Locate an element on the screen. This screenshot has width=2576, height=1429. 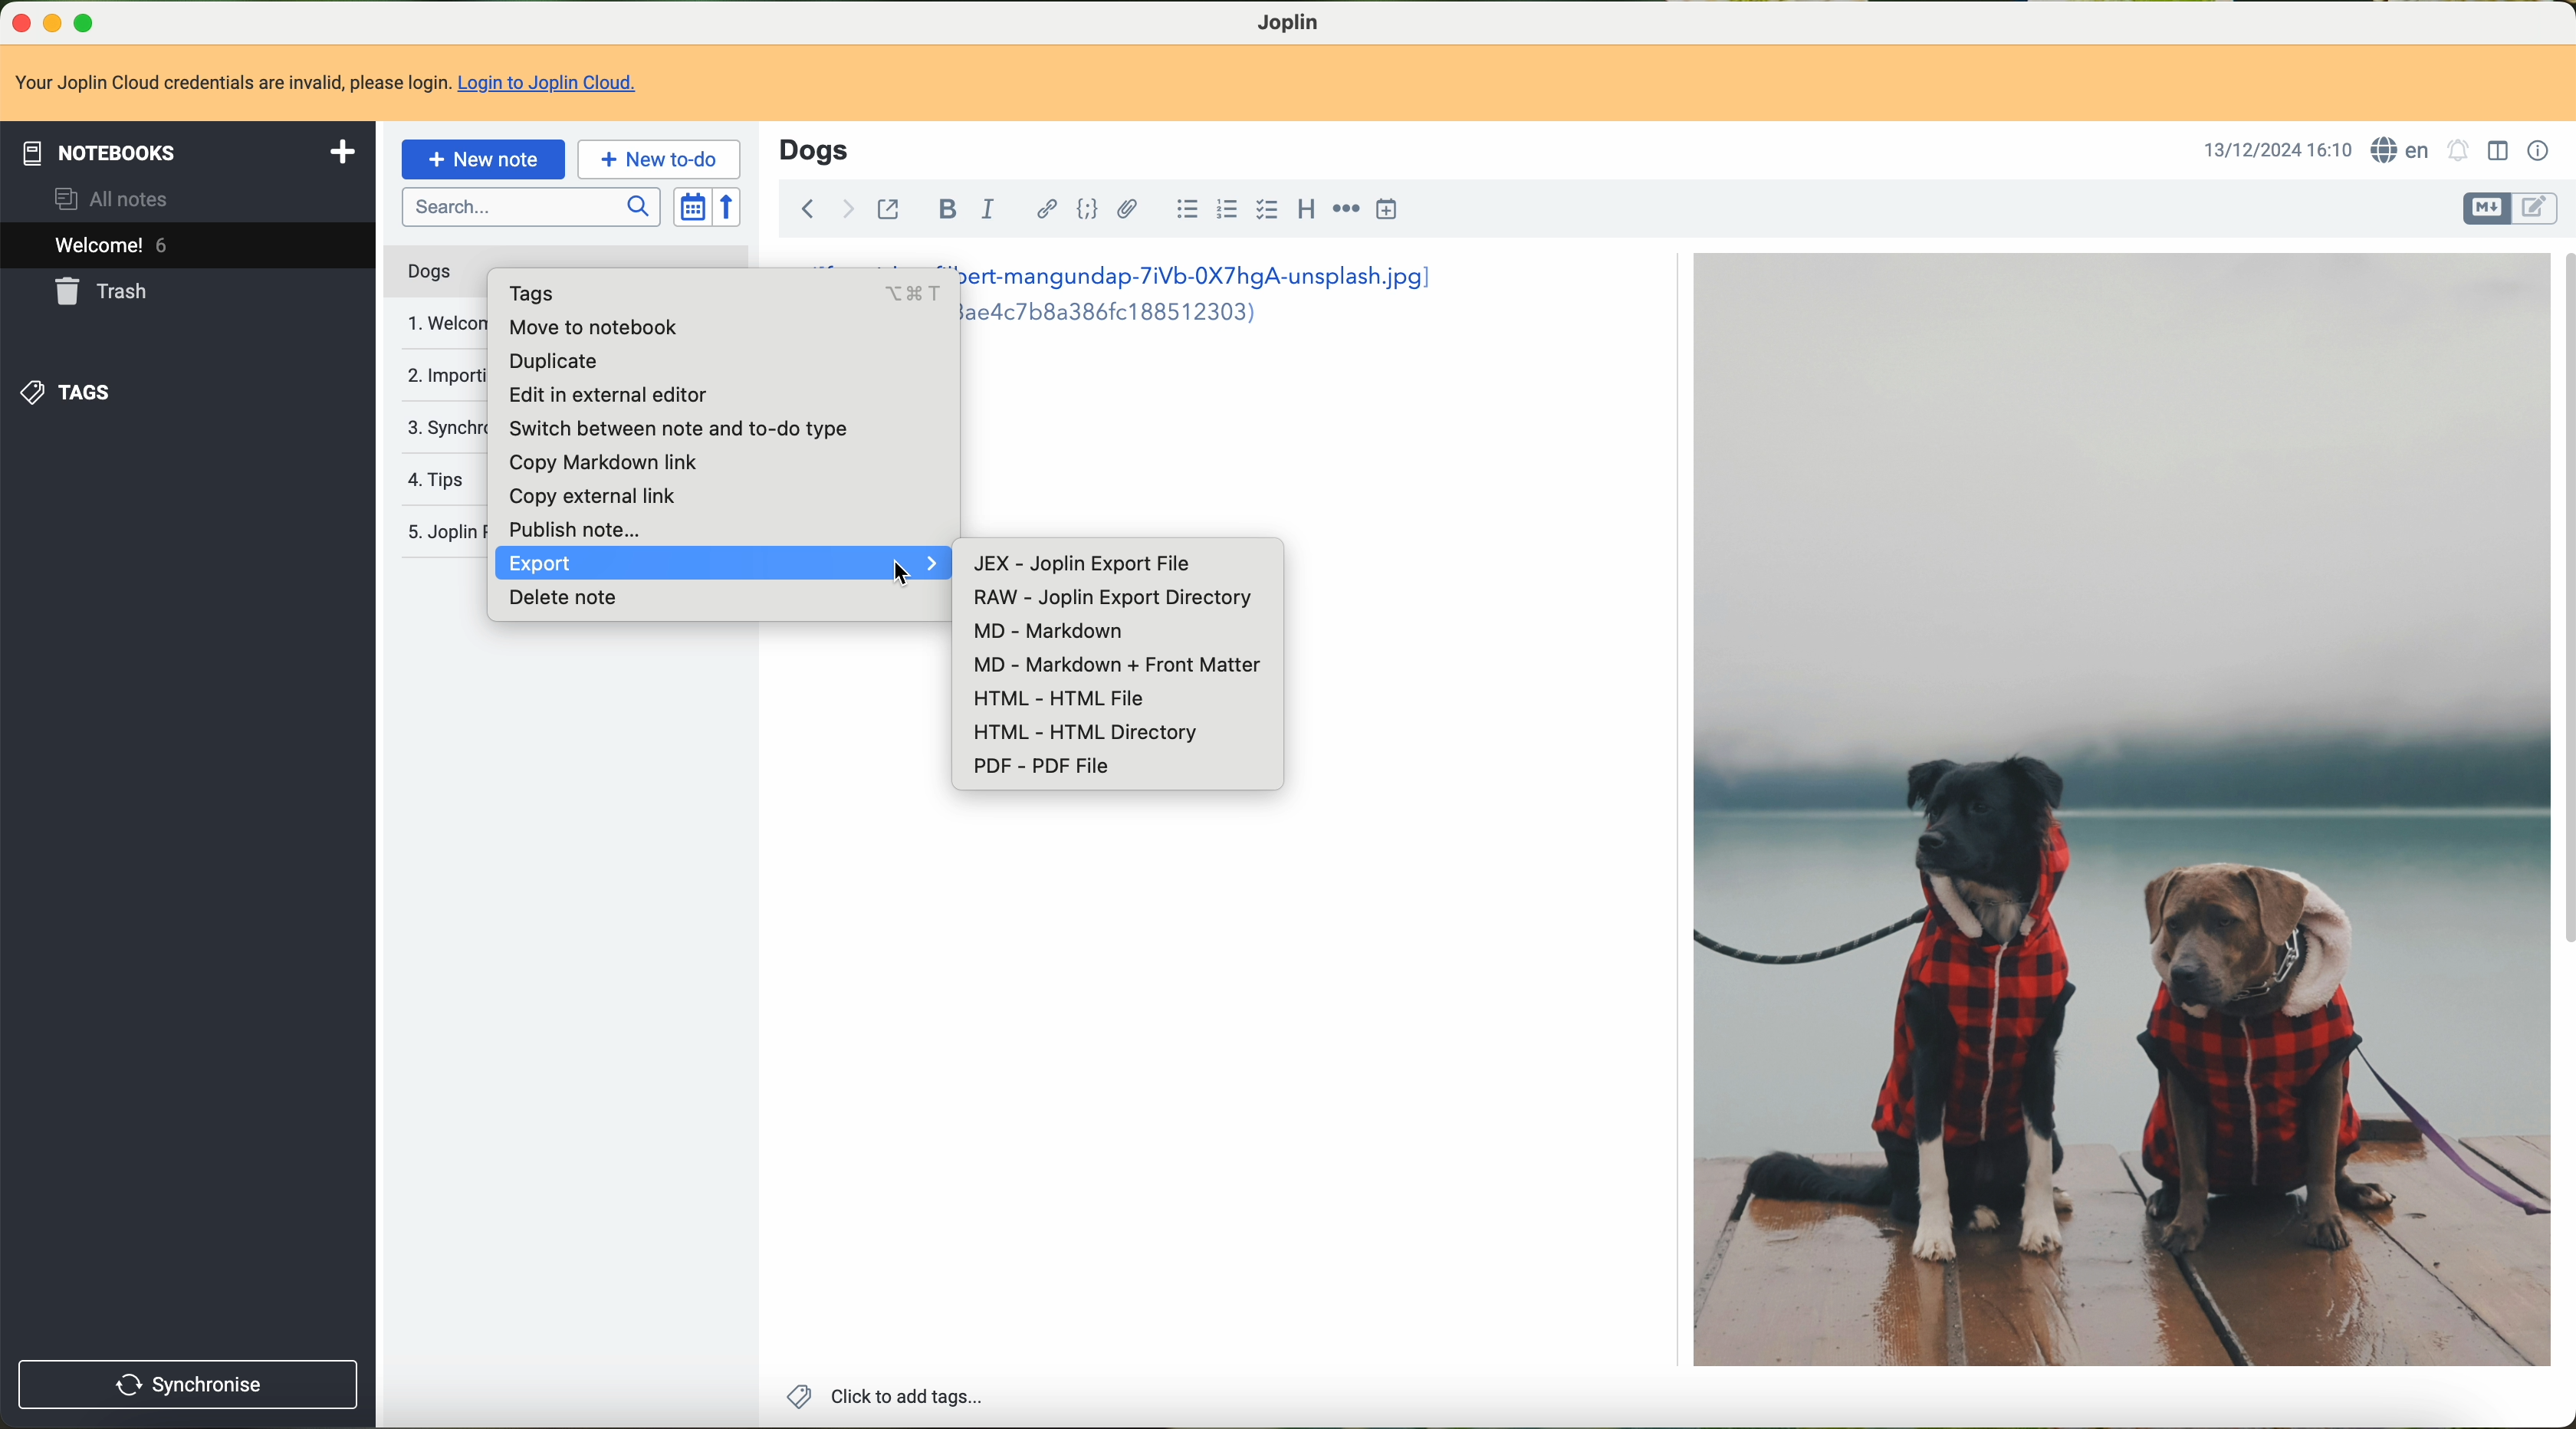
code is located at coordinates (1089, 211).